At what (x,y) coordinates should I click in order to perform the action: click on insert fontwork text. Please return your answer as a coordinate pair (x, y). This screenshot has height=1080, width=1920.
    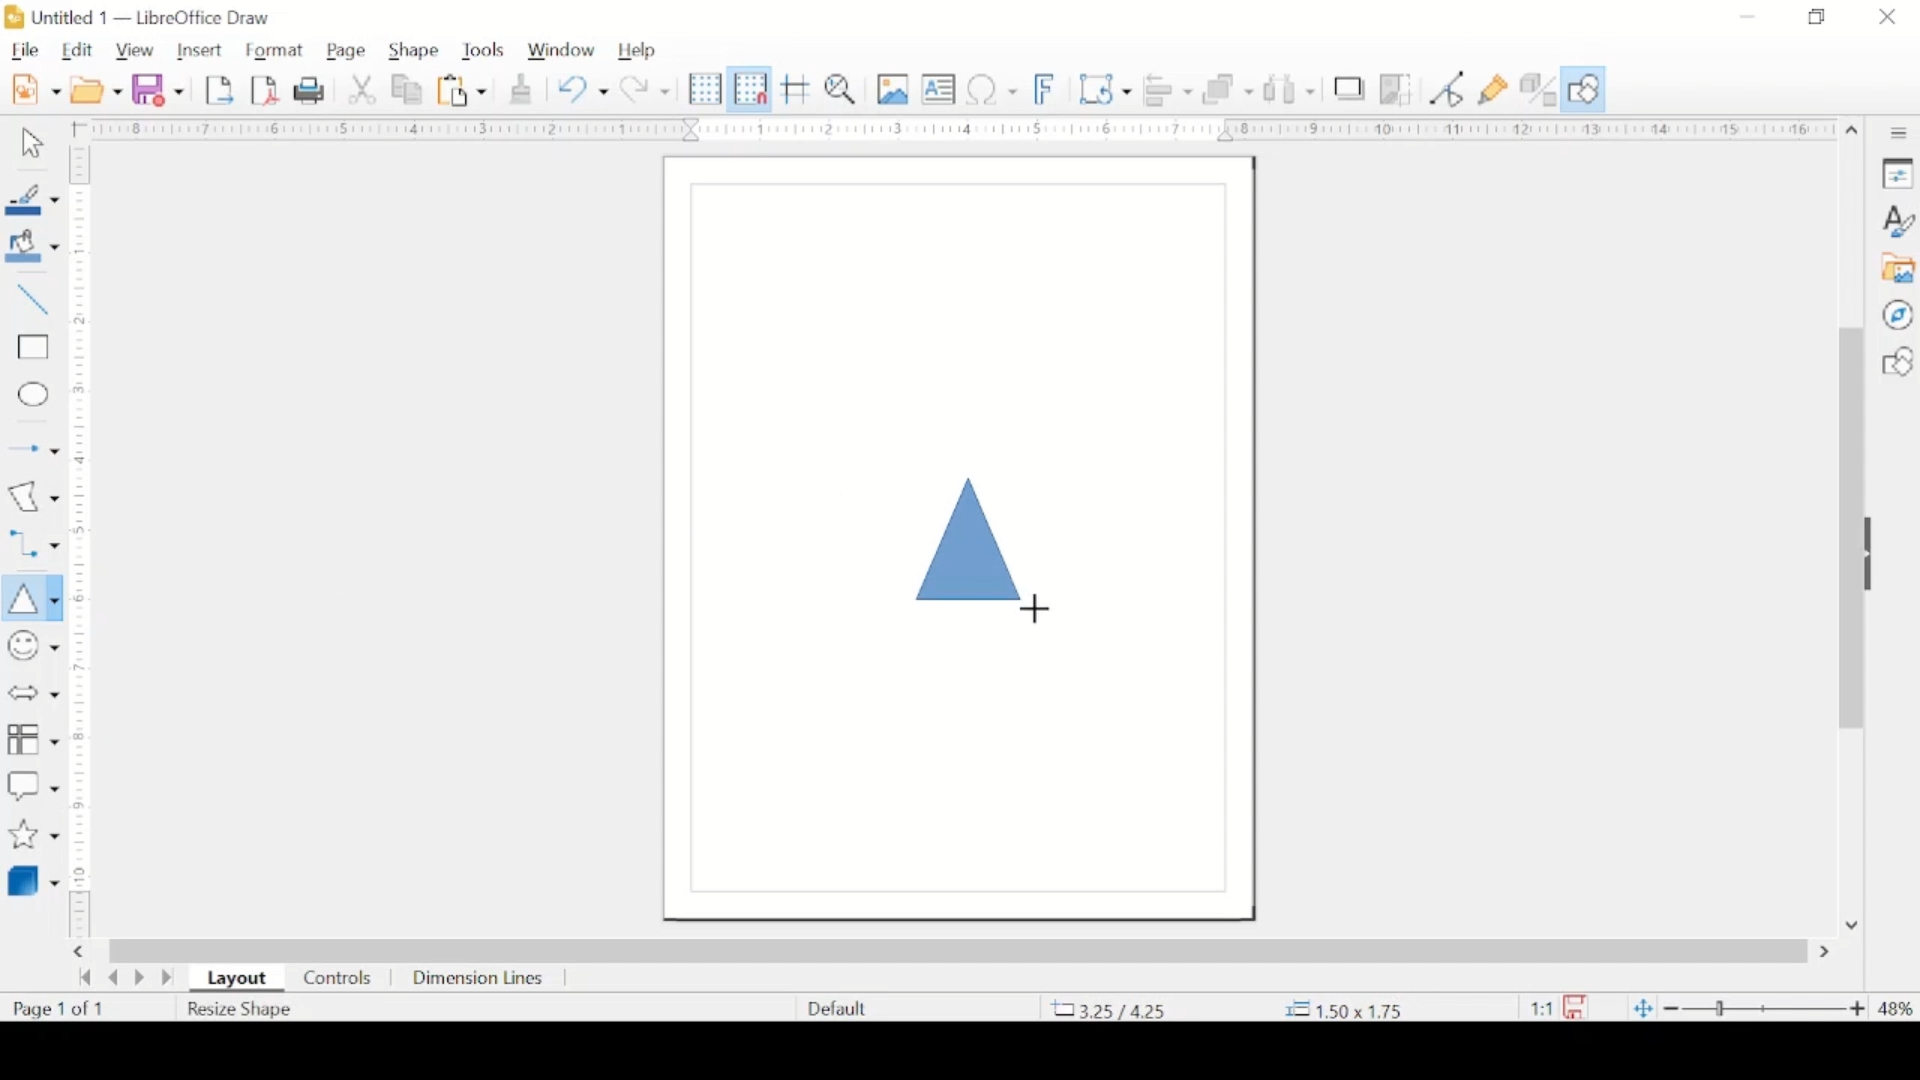
    Looking at the image, I should click on (1047, 88).